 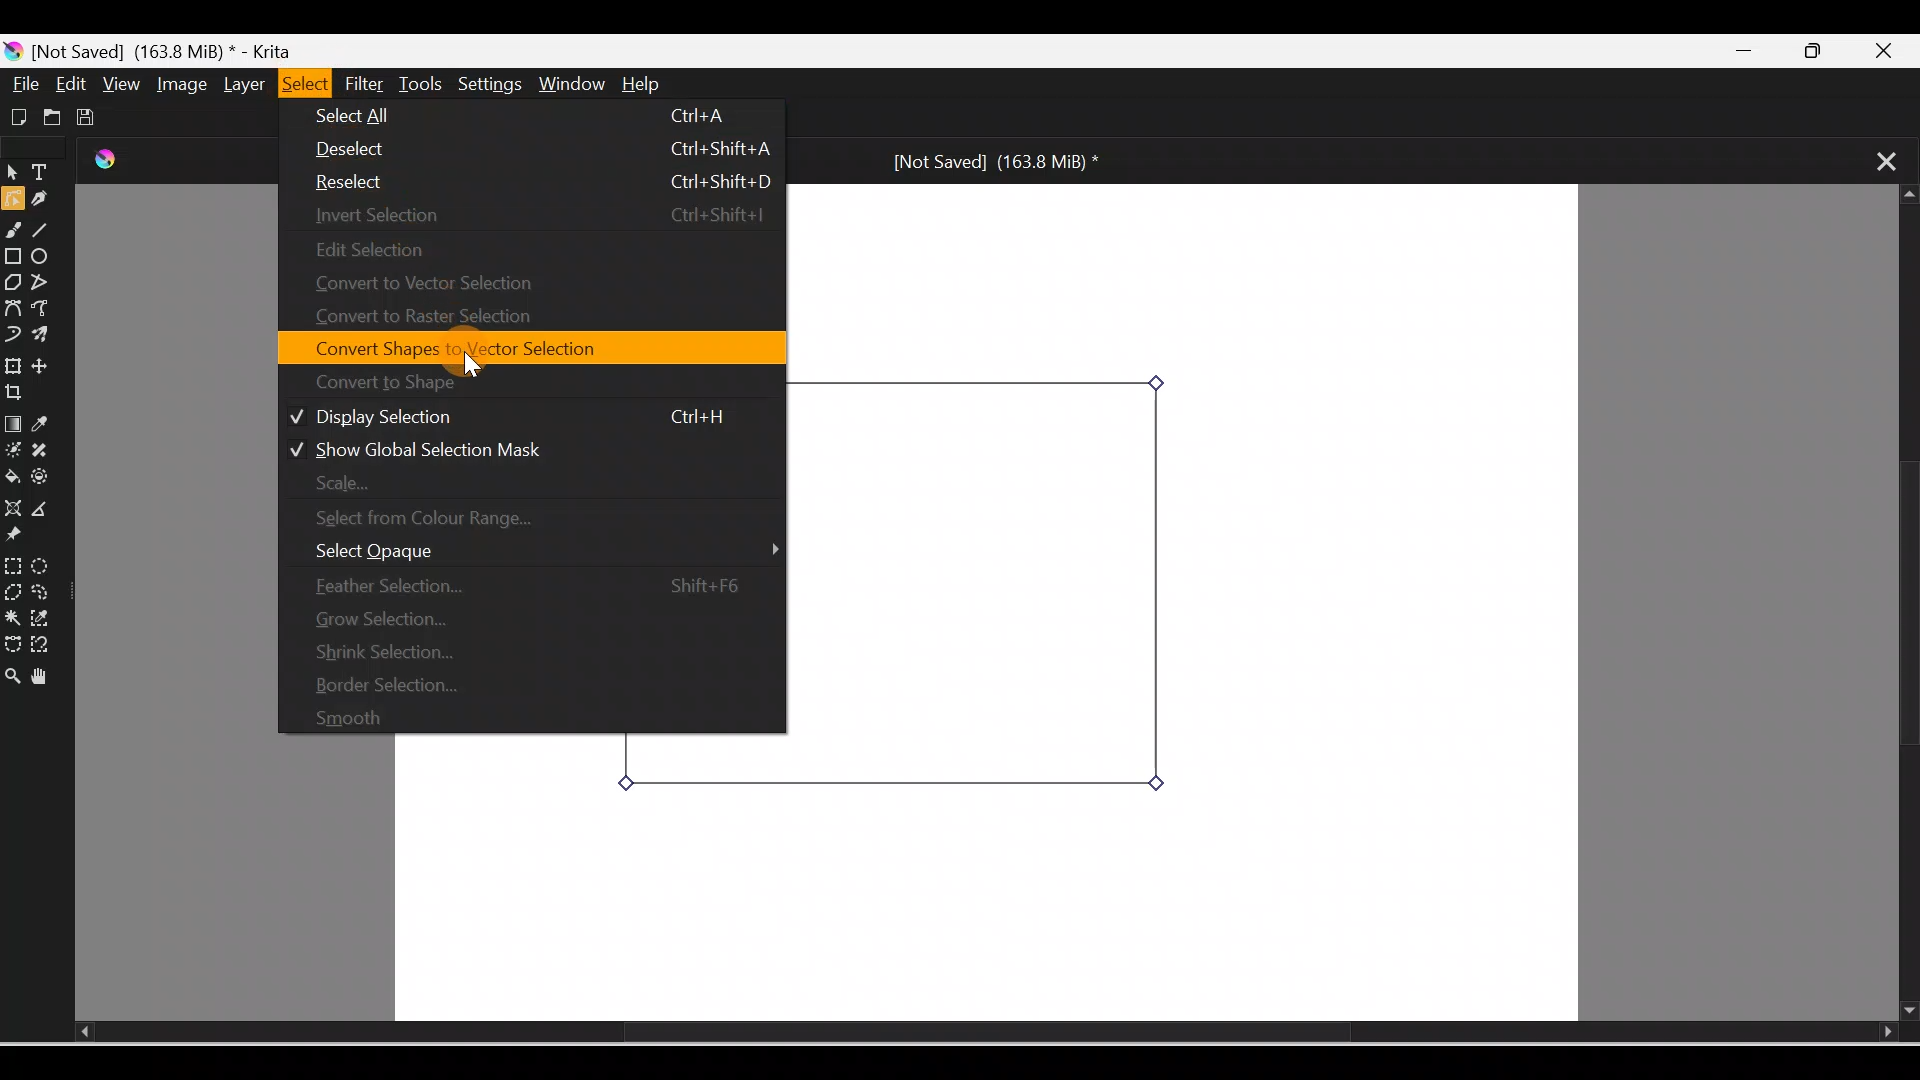 What do you see at coordinates (44, 337) in the screenshot?
I see `Multibrush tool` at bounding box center [44, 337].